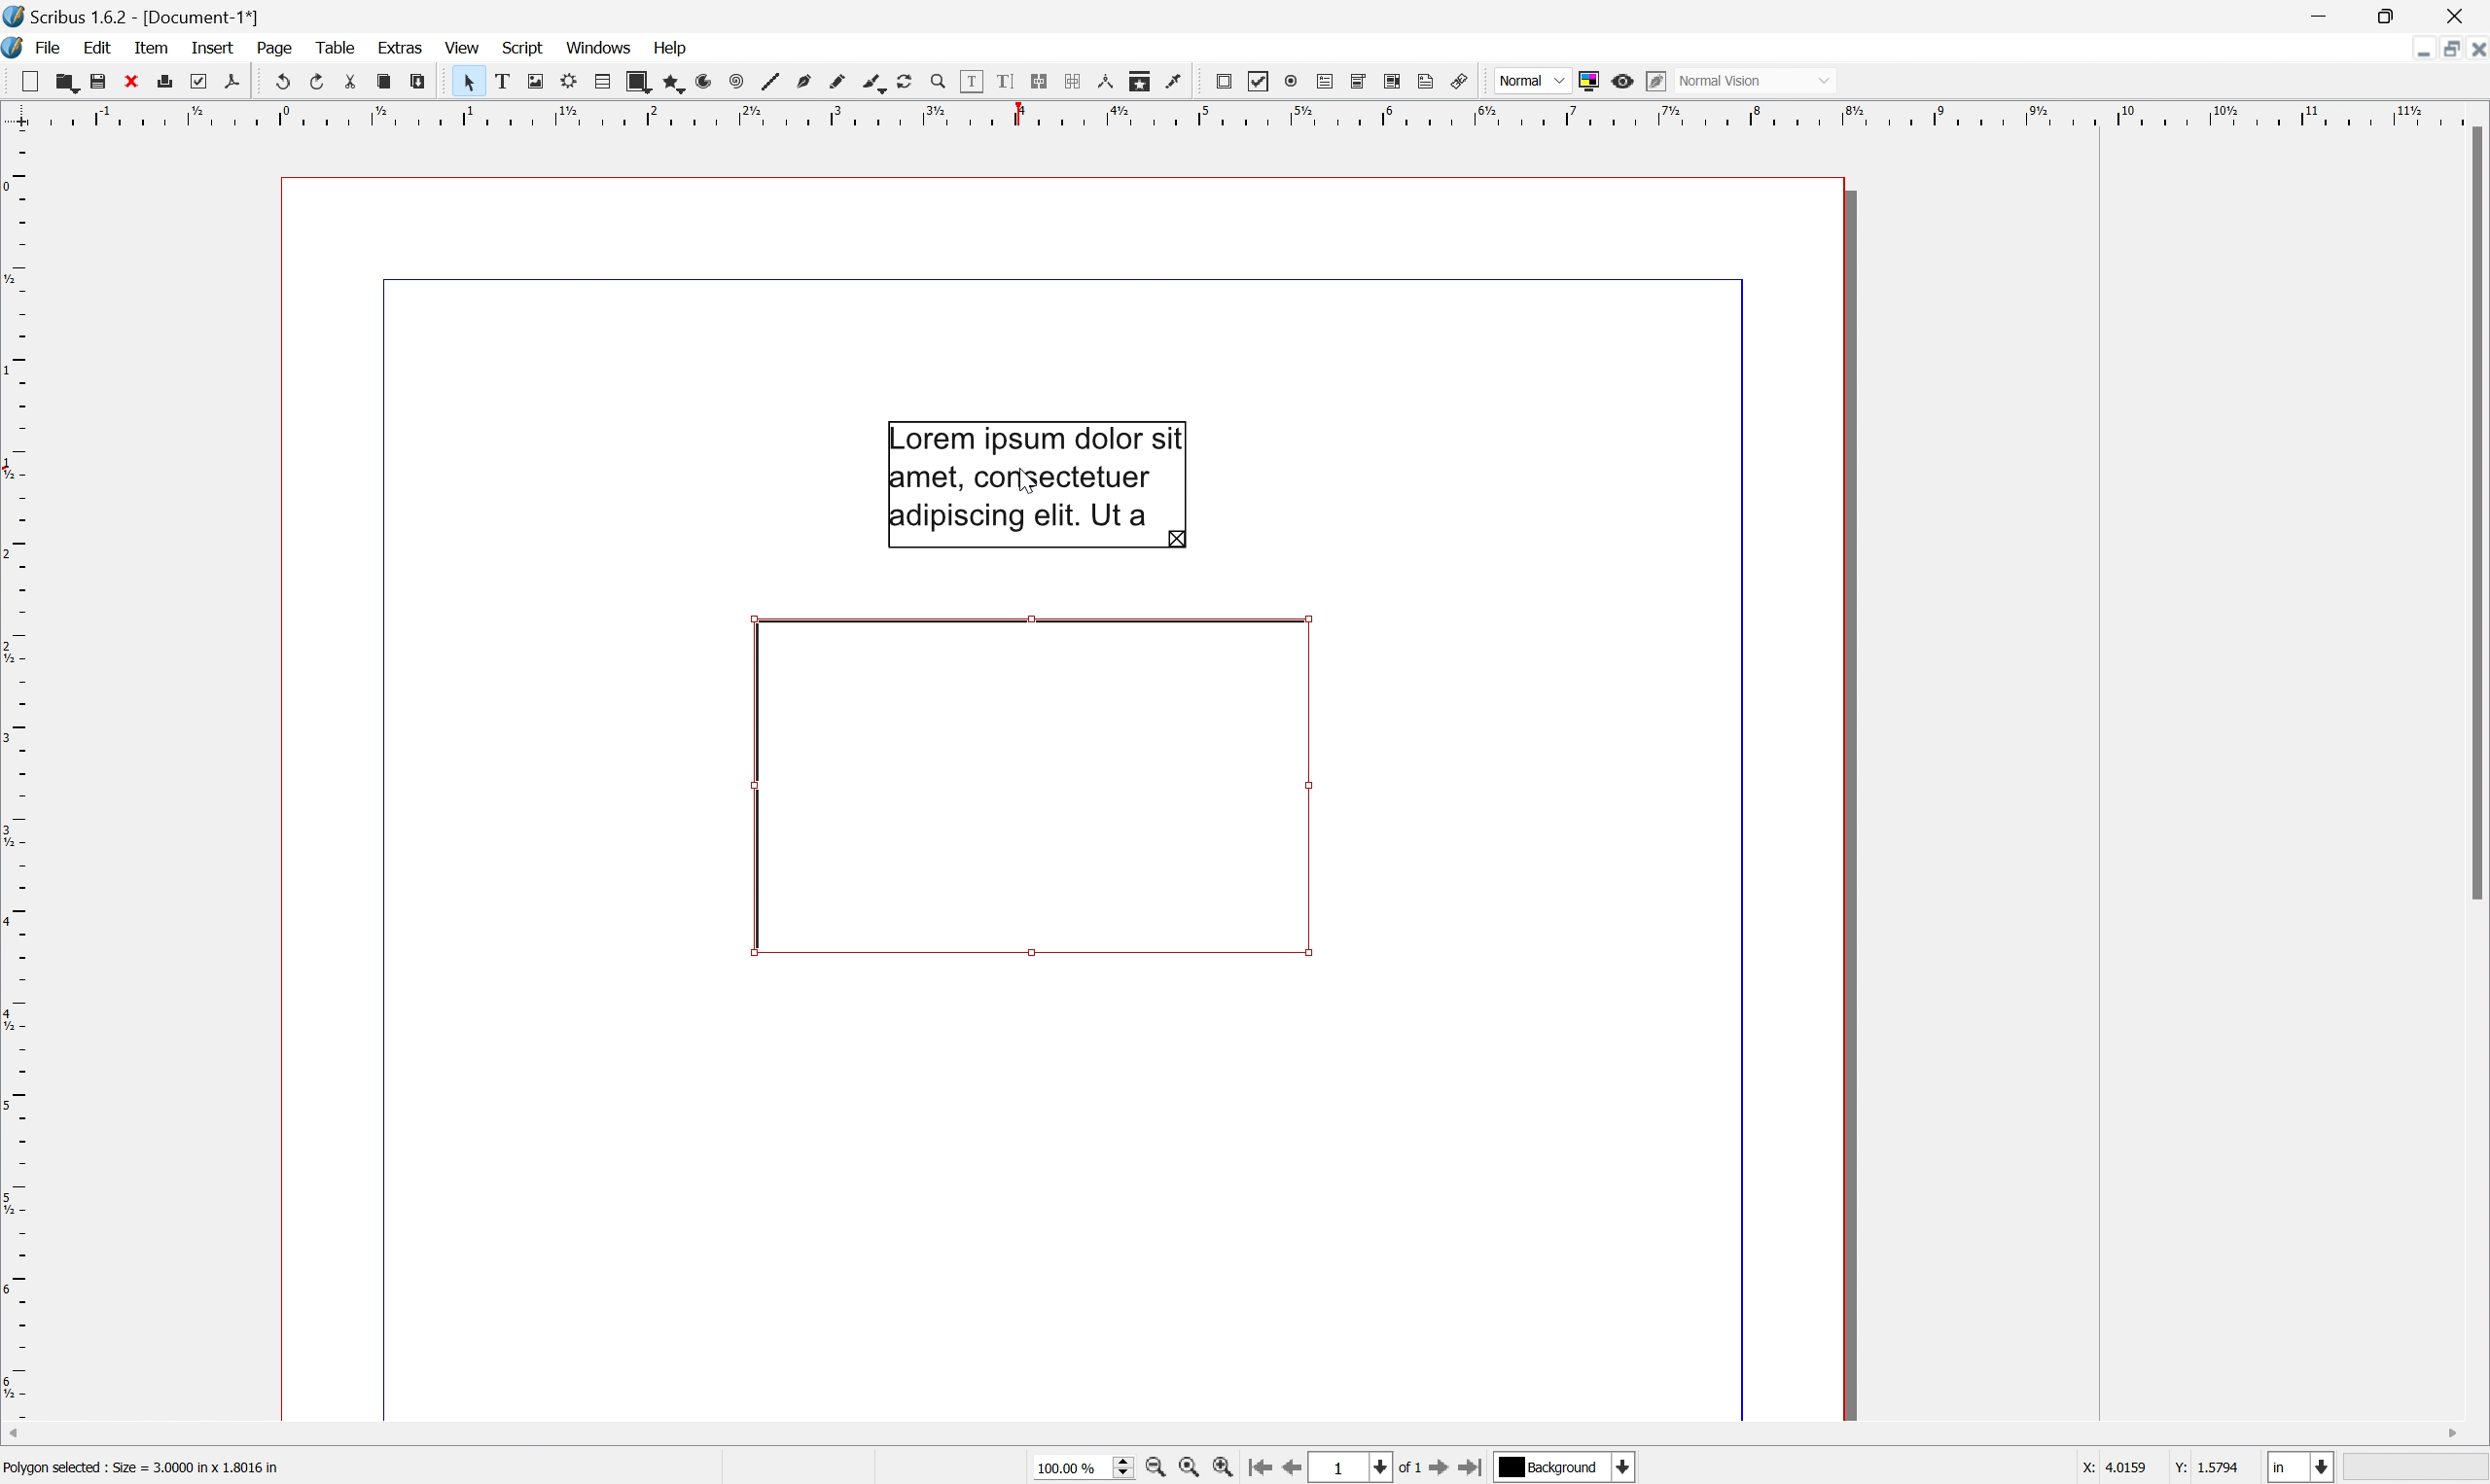  What do you see at coordinates (316, 82) in the screenshot?
I see `Redo` at bounding box center [316, 82].